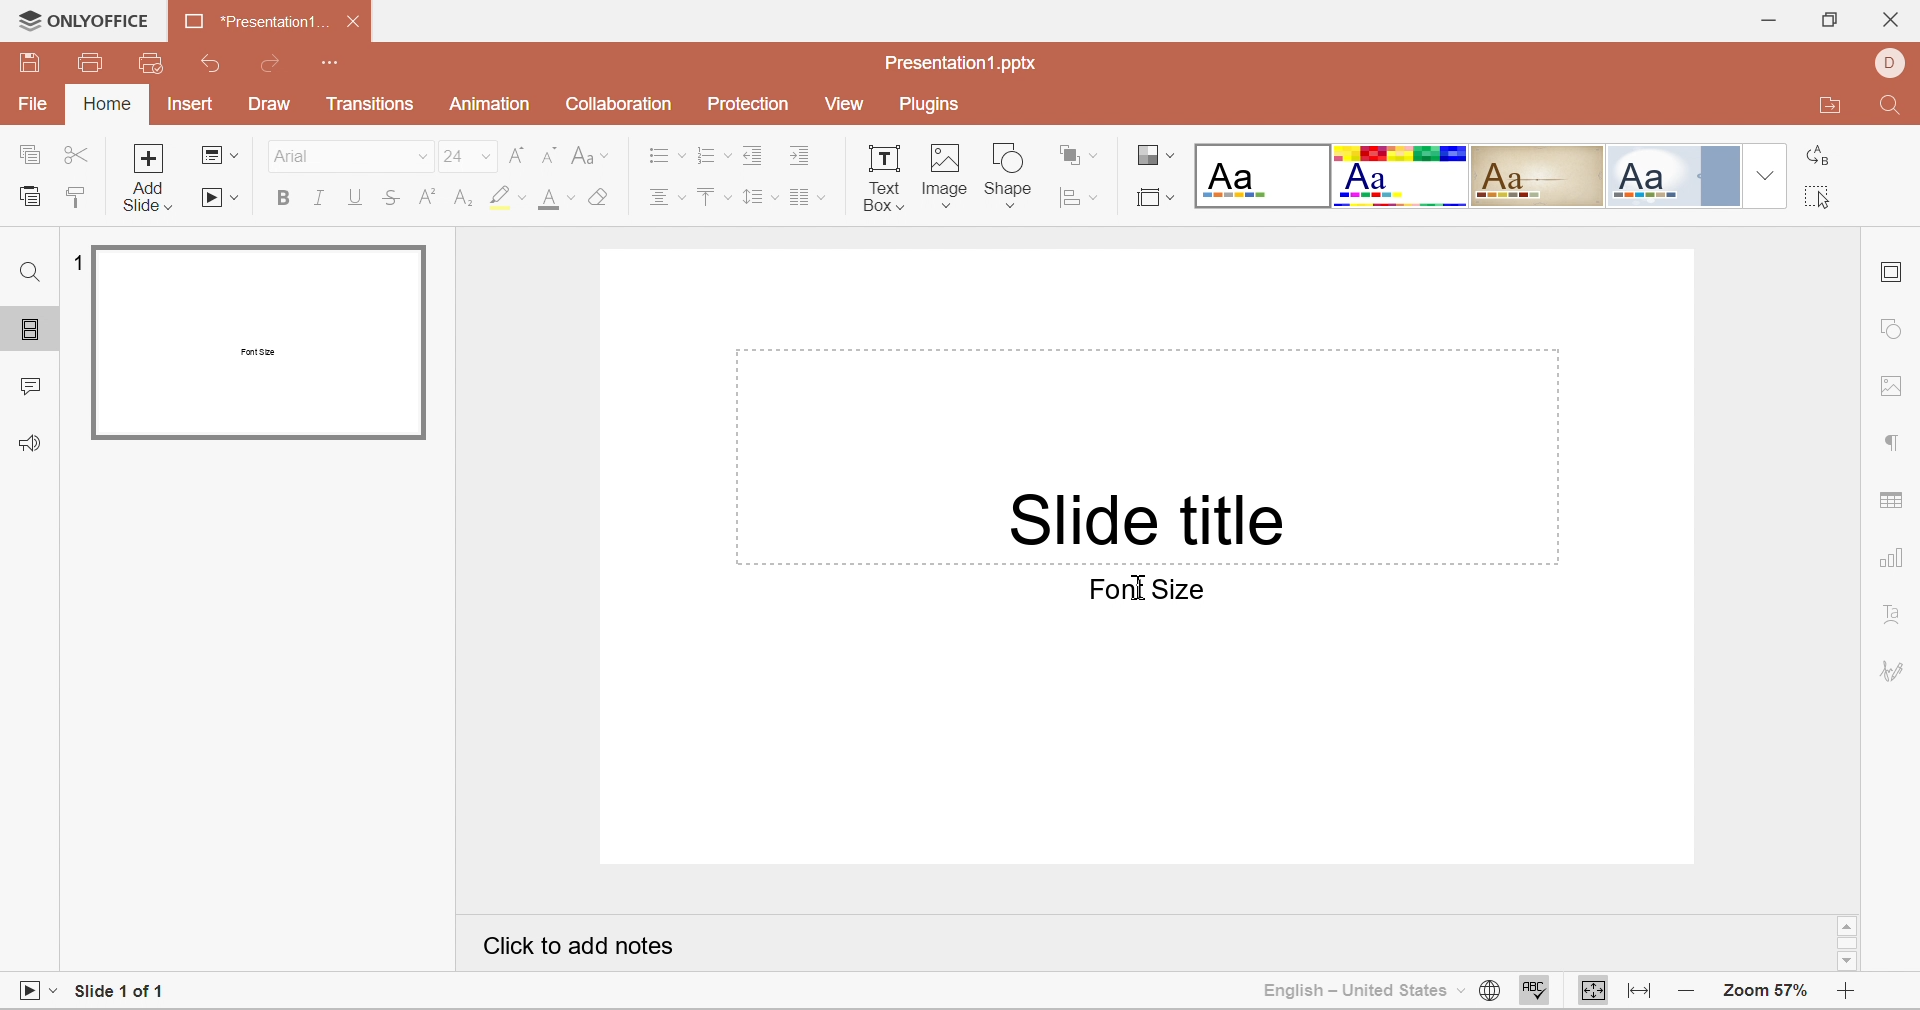  I want to click on Increase Indent, so click(803, 157).